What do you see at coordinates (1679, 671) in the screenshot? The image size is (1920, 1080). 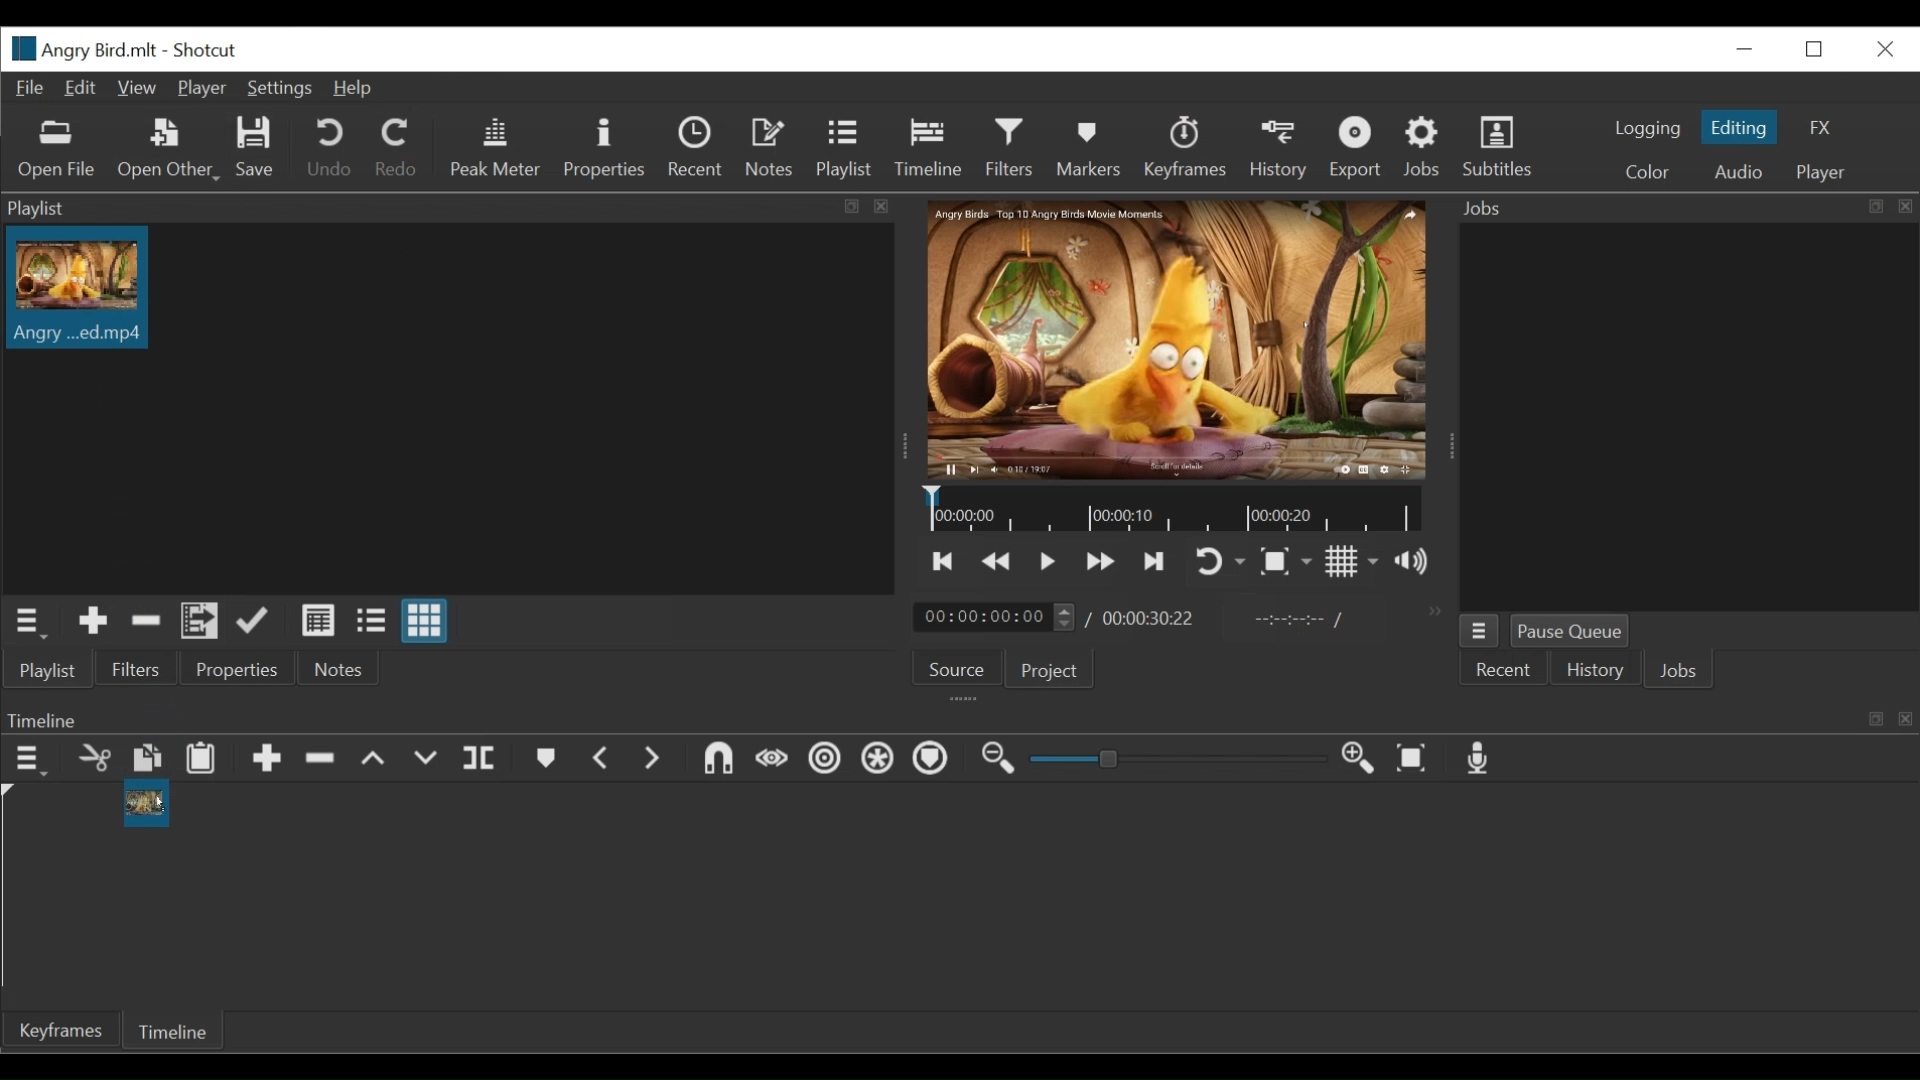 I see `Jobs` at bounding box center [1679, 671].